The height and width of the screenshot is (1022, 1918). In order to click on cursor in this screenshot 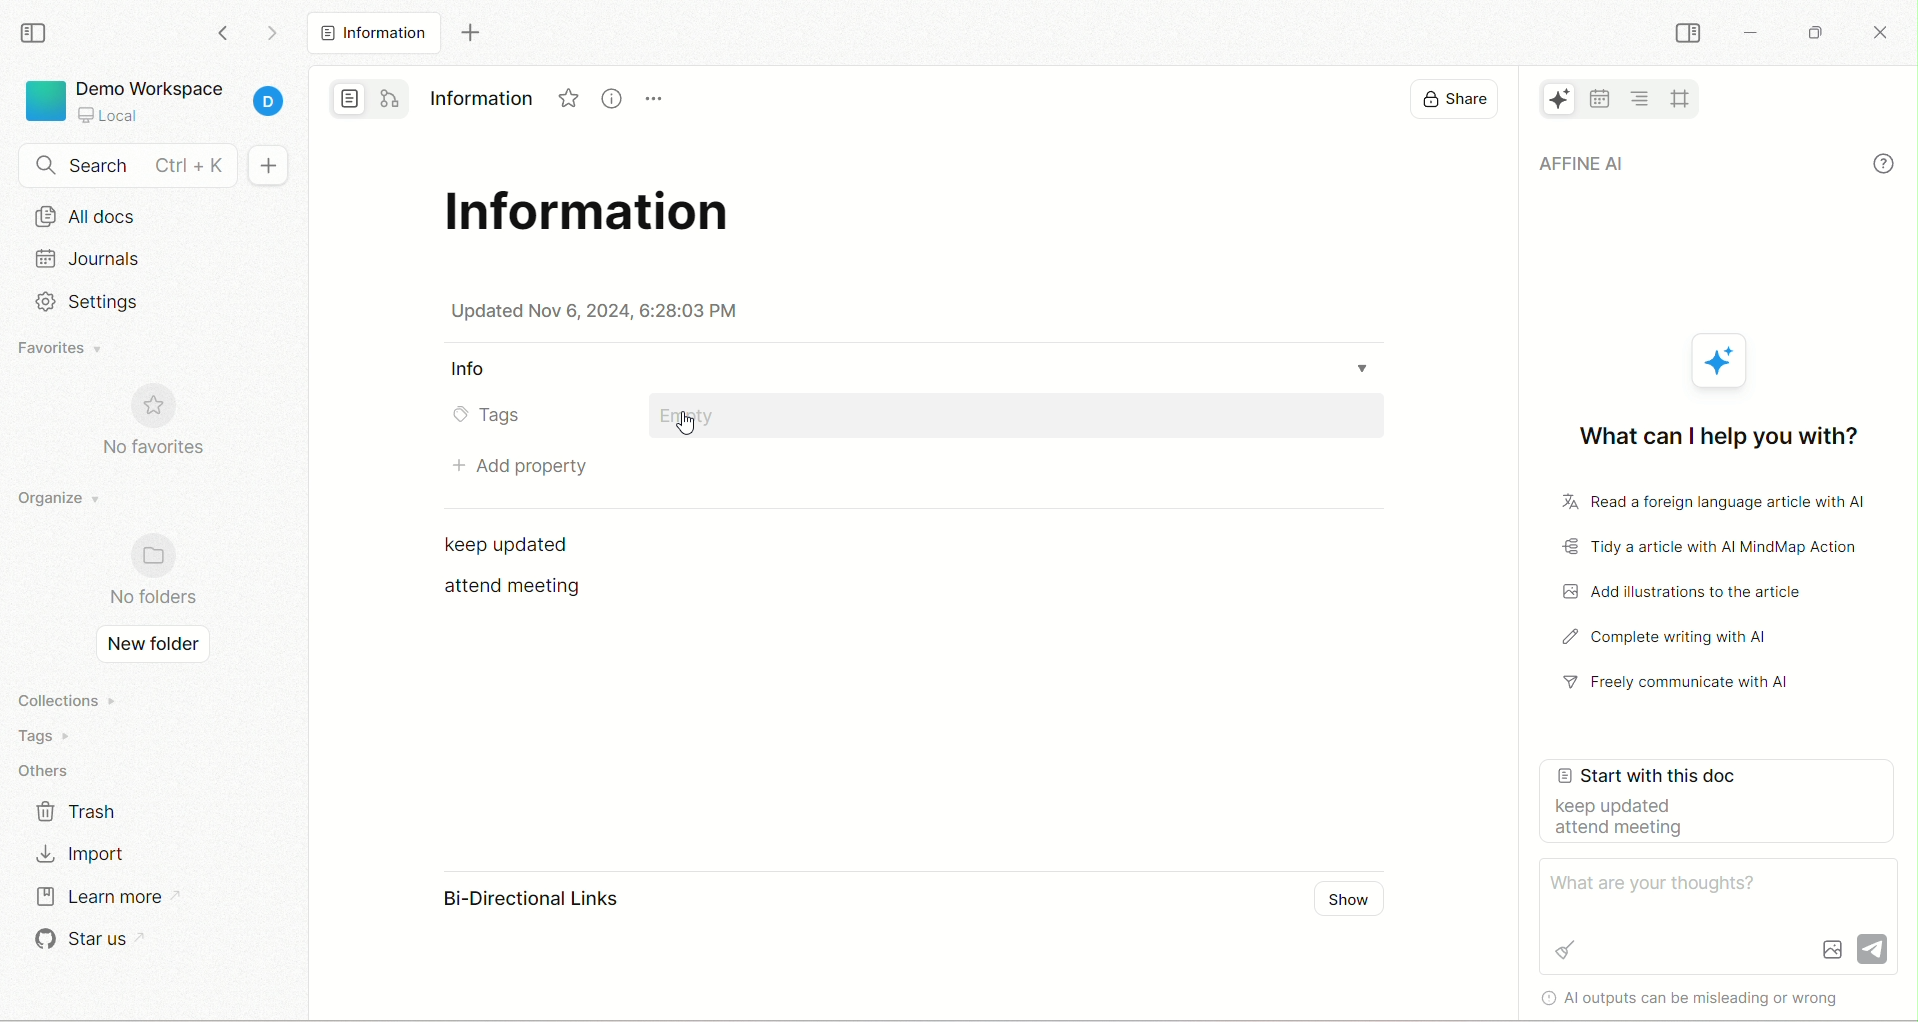, I will do `click(688, 424)`.